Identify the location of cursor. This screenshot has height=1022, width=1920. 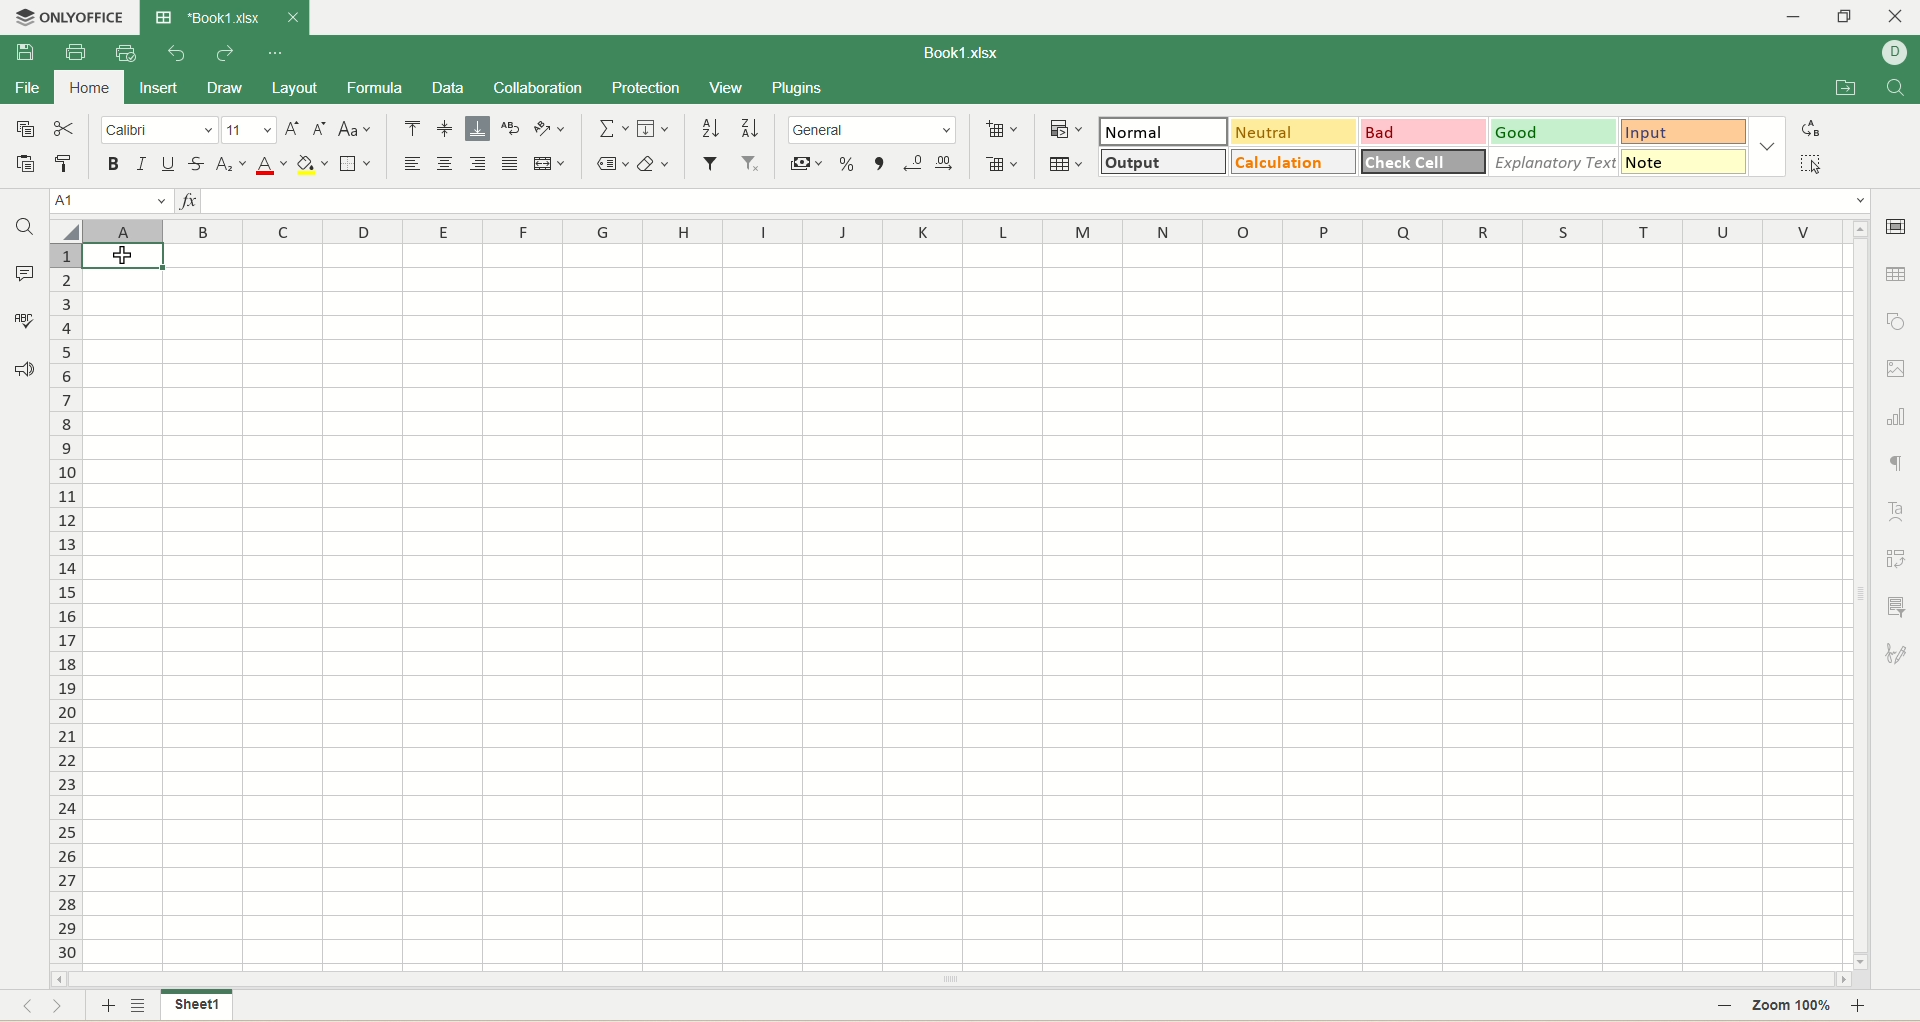
(121, 260).